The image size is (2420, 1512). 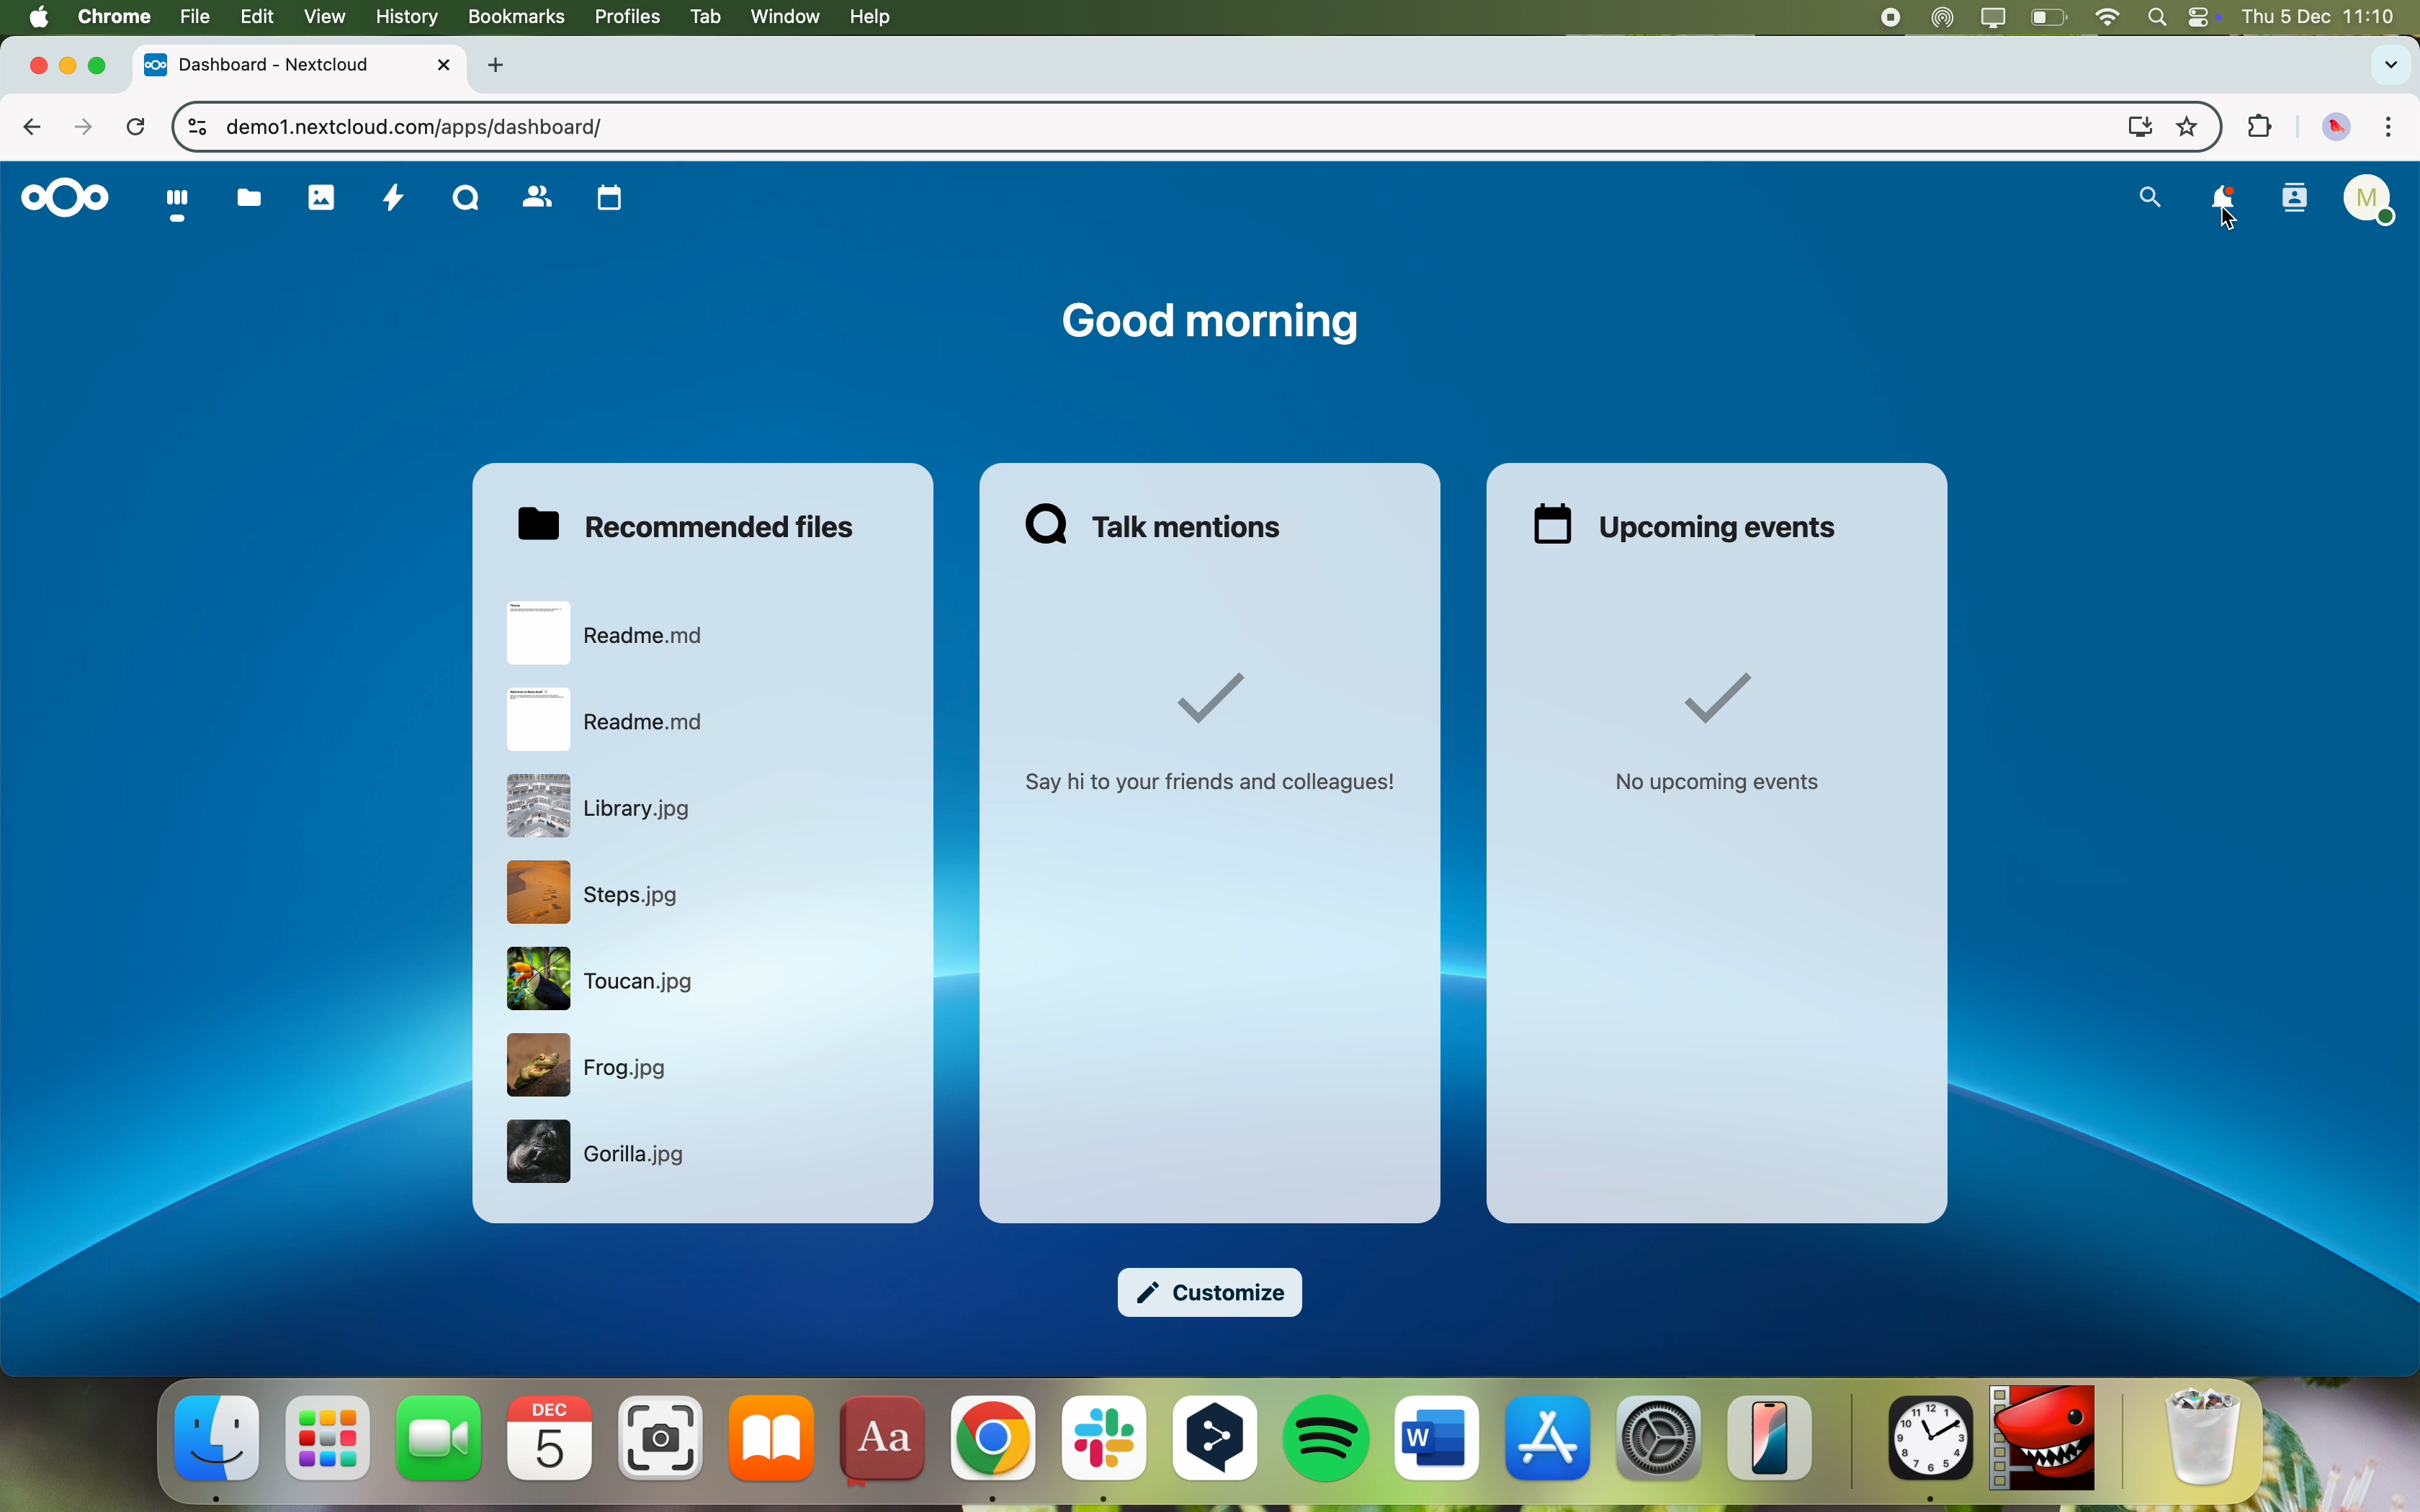 I want to click on calendars, so click(x=609, y=199).